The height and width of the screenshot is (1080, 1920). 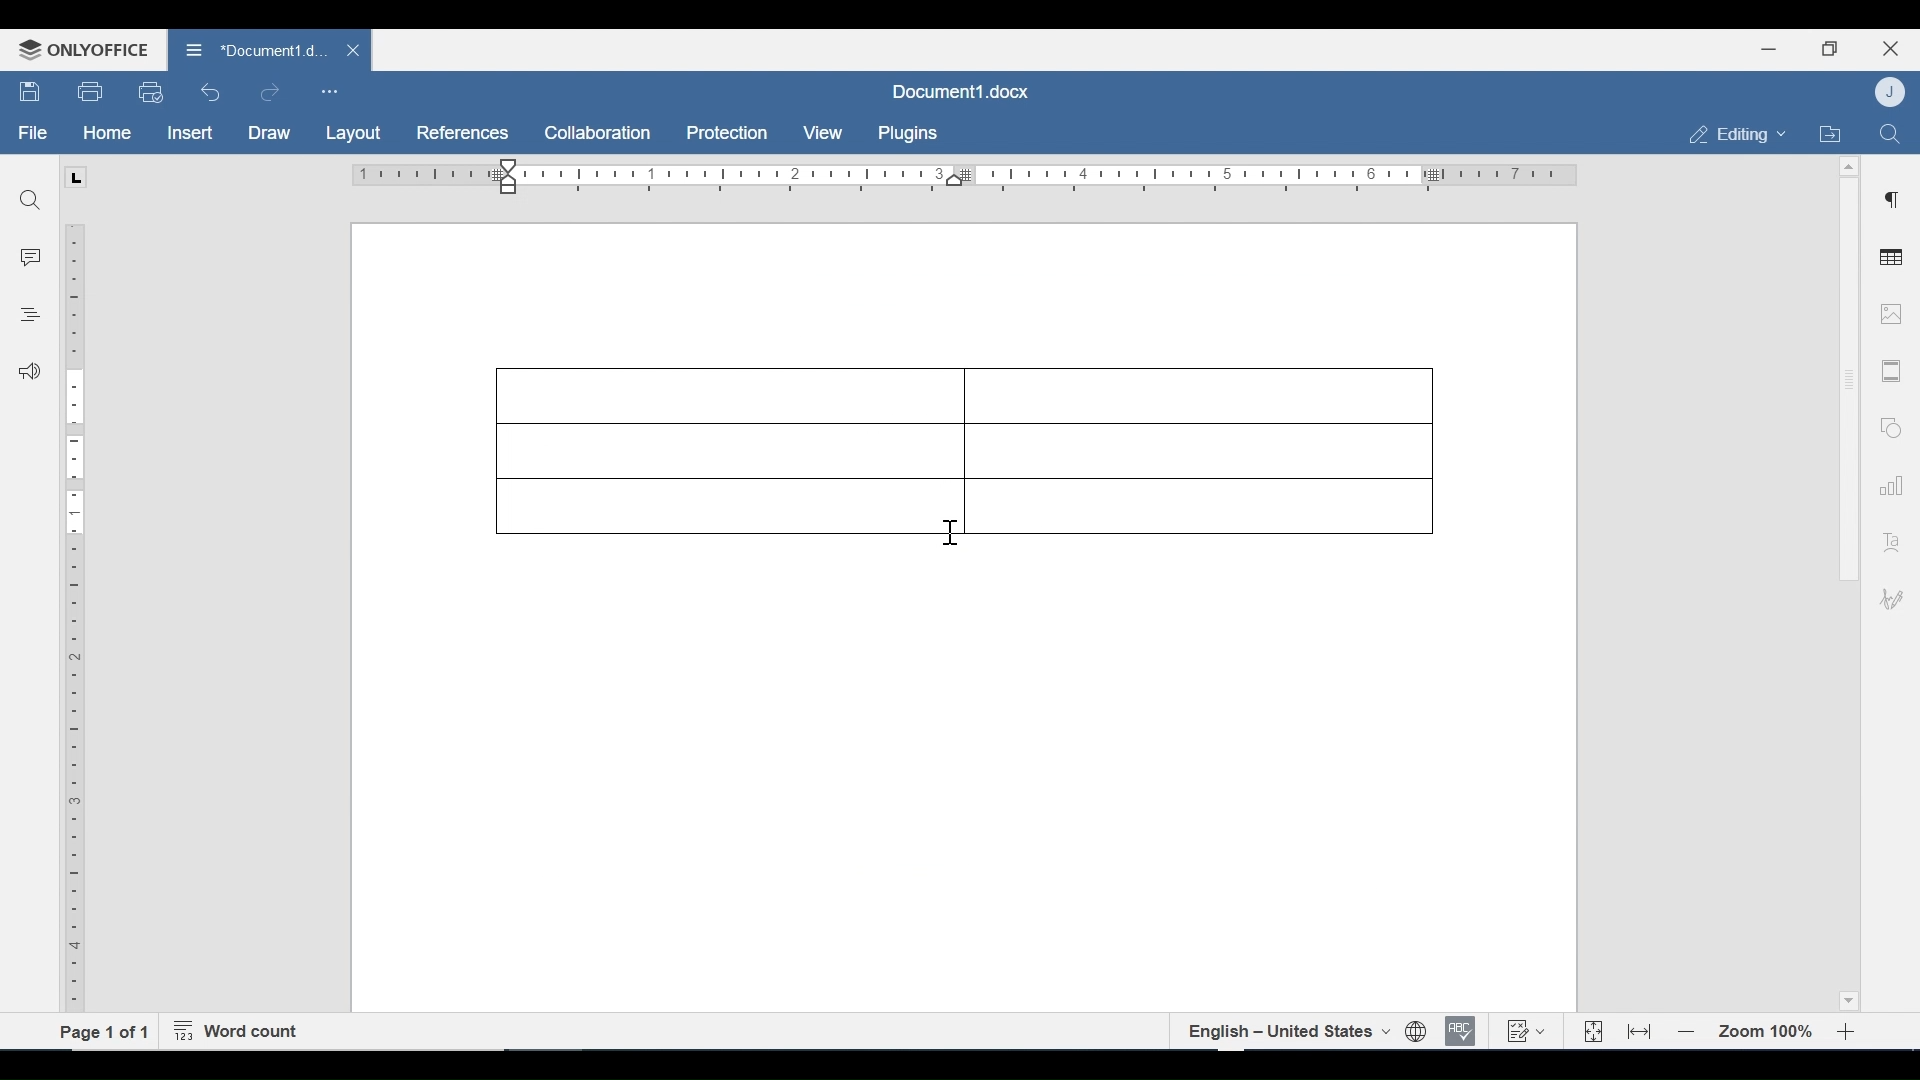 What do you see at coordinates (329, 91) in the screenshot?
I see `Customize Quick Access Toolbar` at bounding box center [329, 91].